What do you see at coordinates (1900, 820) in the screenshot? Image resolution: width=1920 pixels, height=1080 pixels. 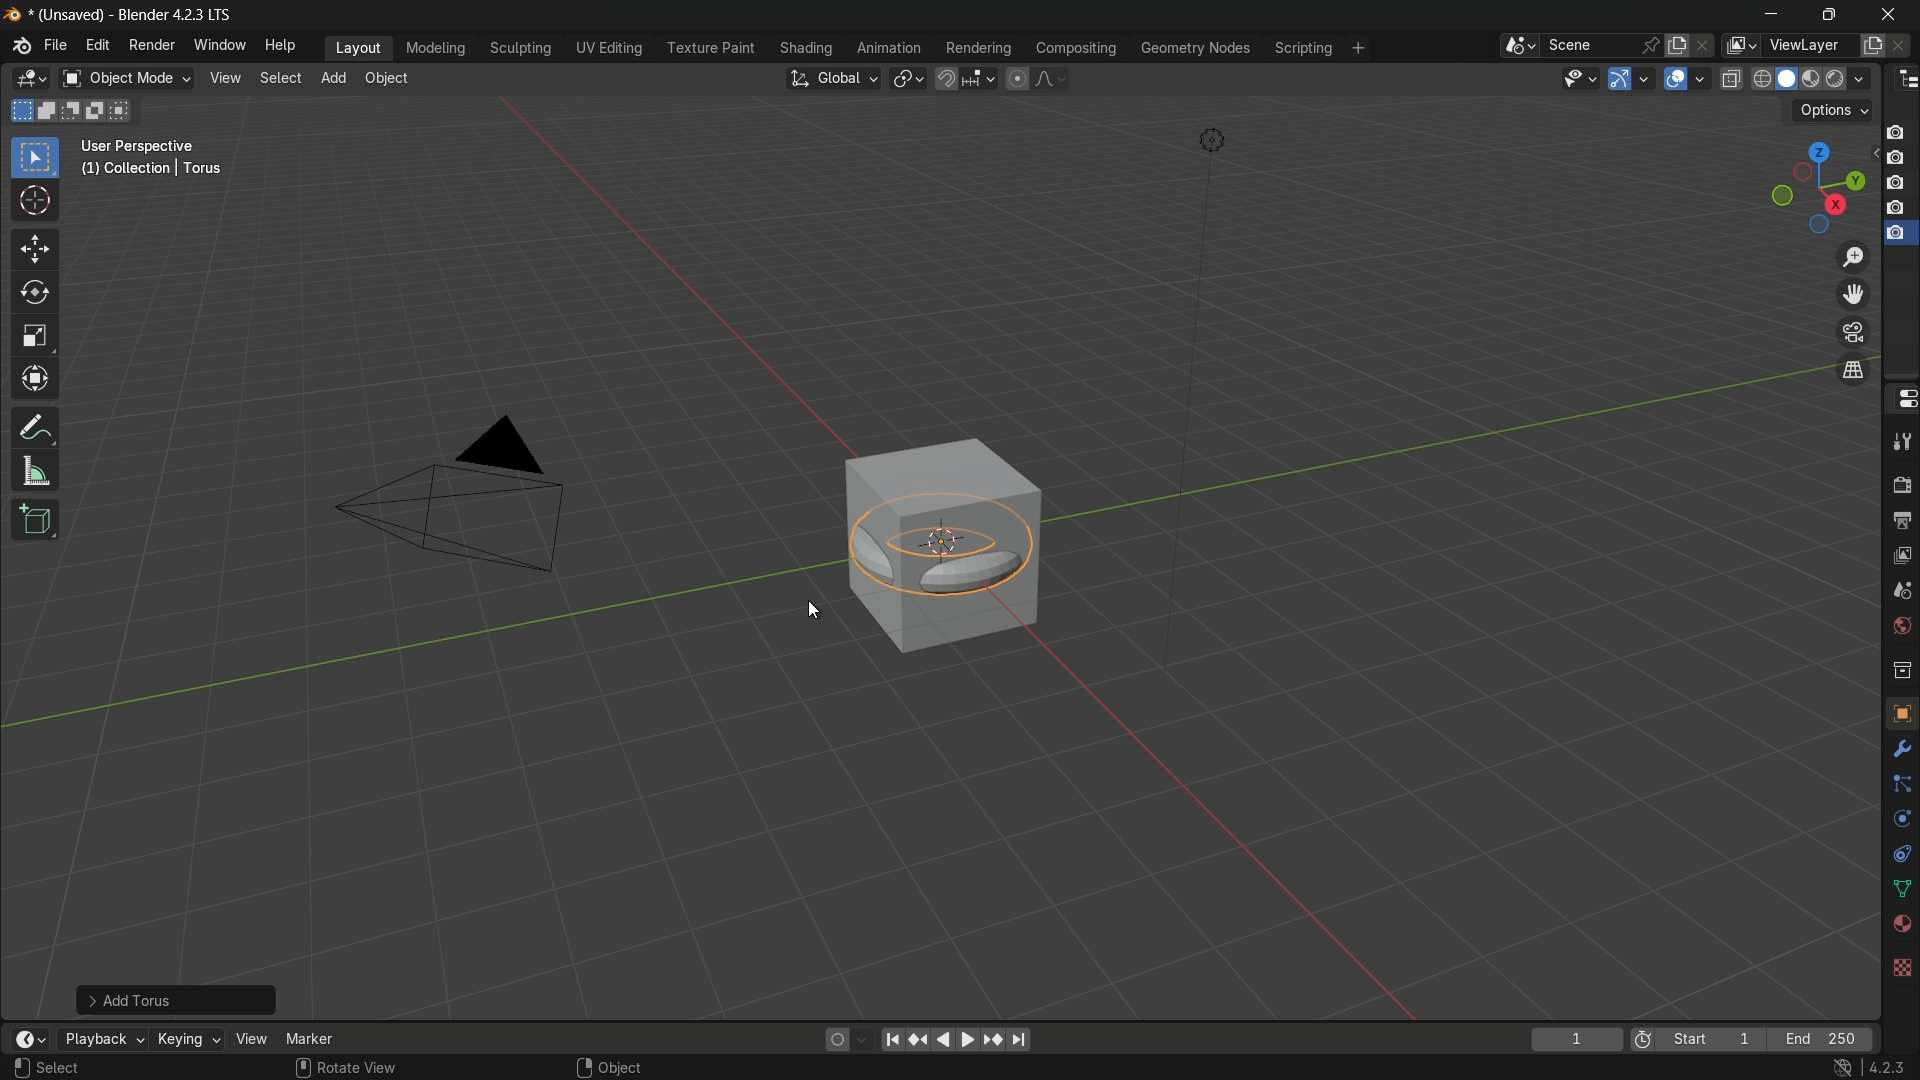 I see `physics` at bounding box center [1900, 820].